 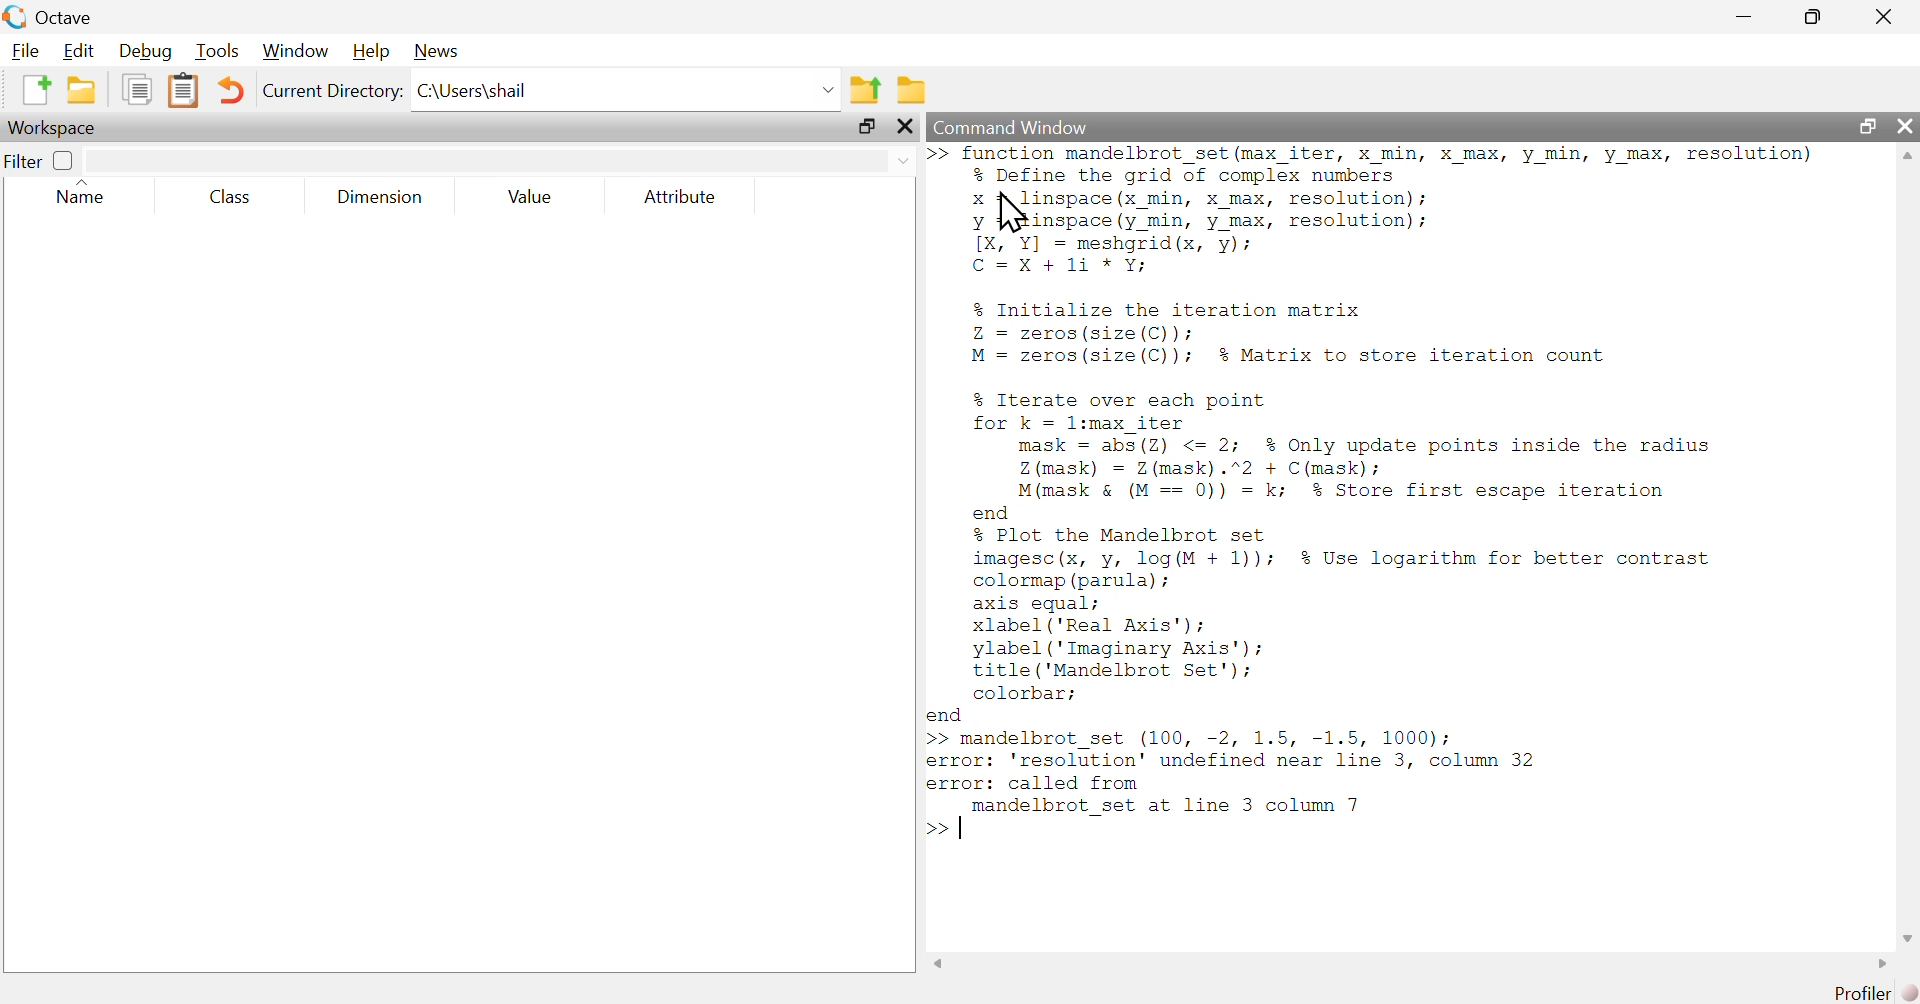 What do you see at coordinates (1884, 14) in the screenshot?
I see `close` at bounding box center [1884, 14].